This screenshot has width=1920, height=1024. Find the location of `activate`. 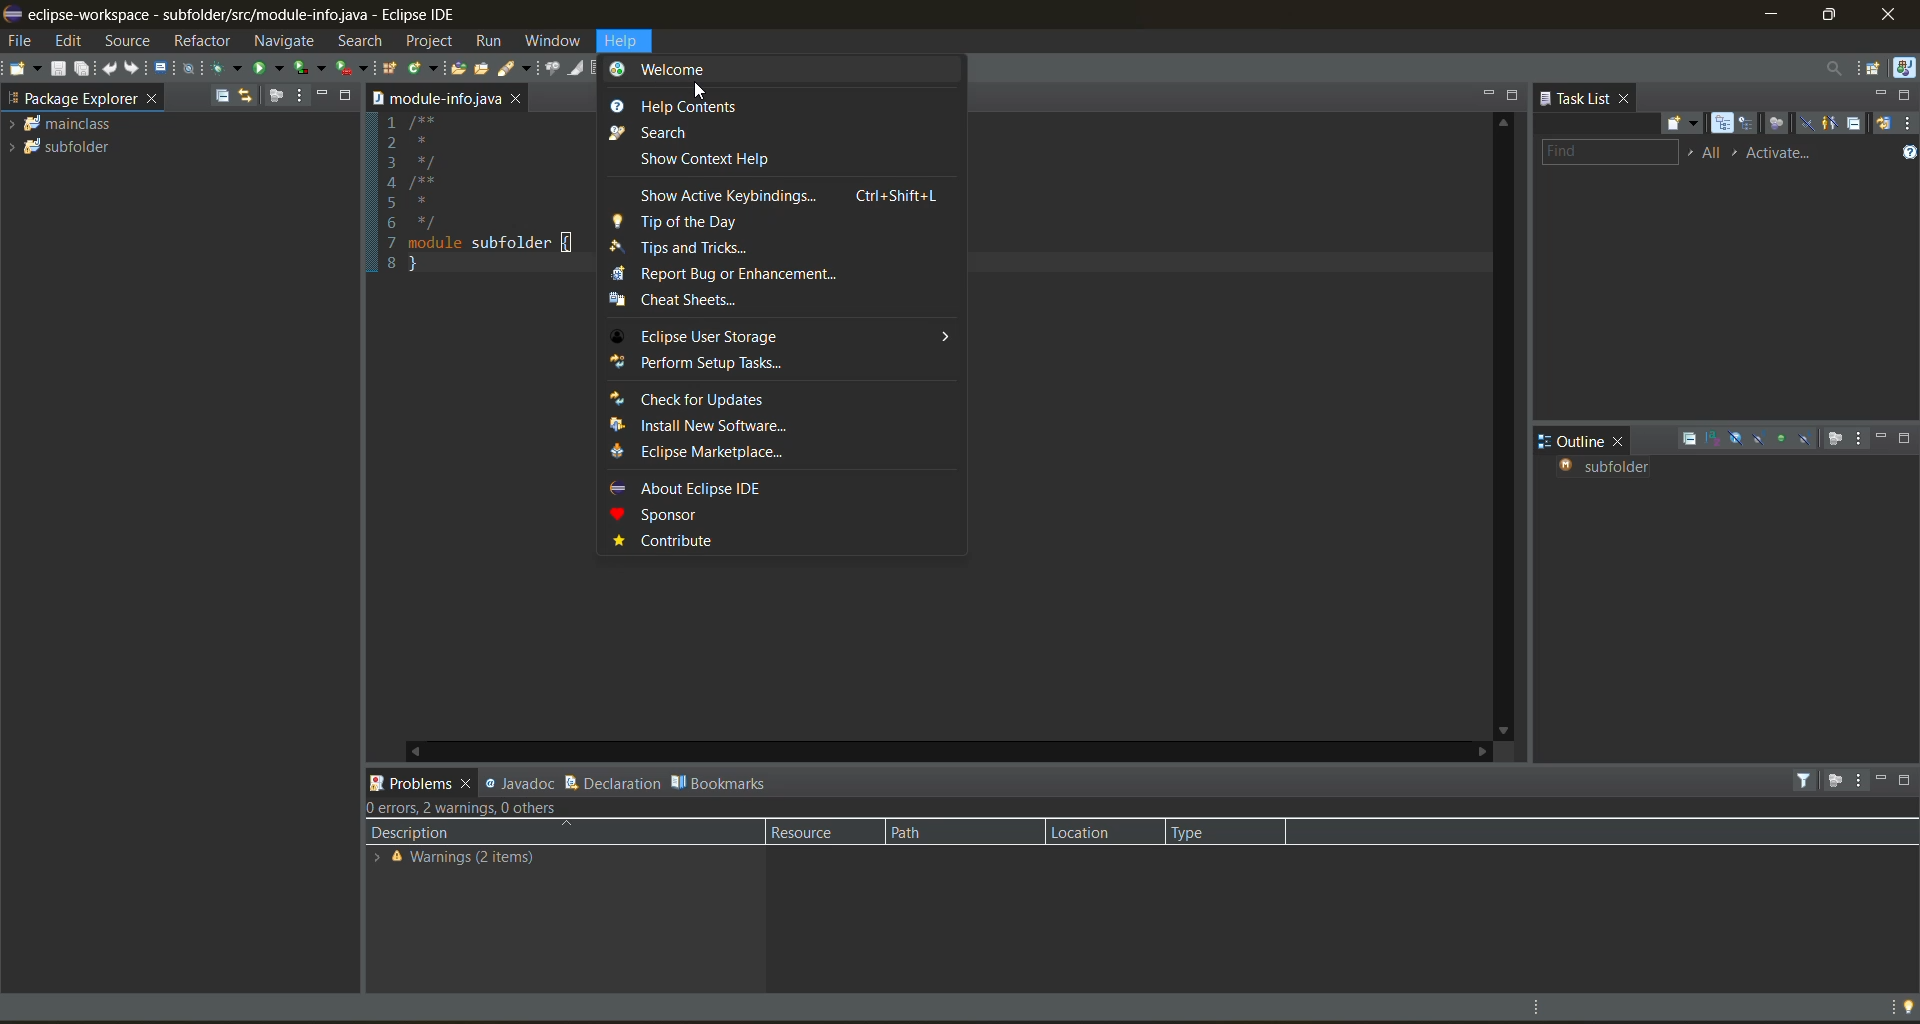

activate is located at coordinates (1791, 153).